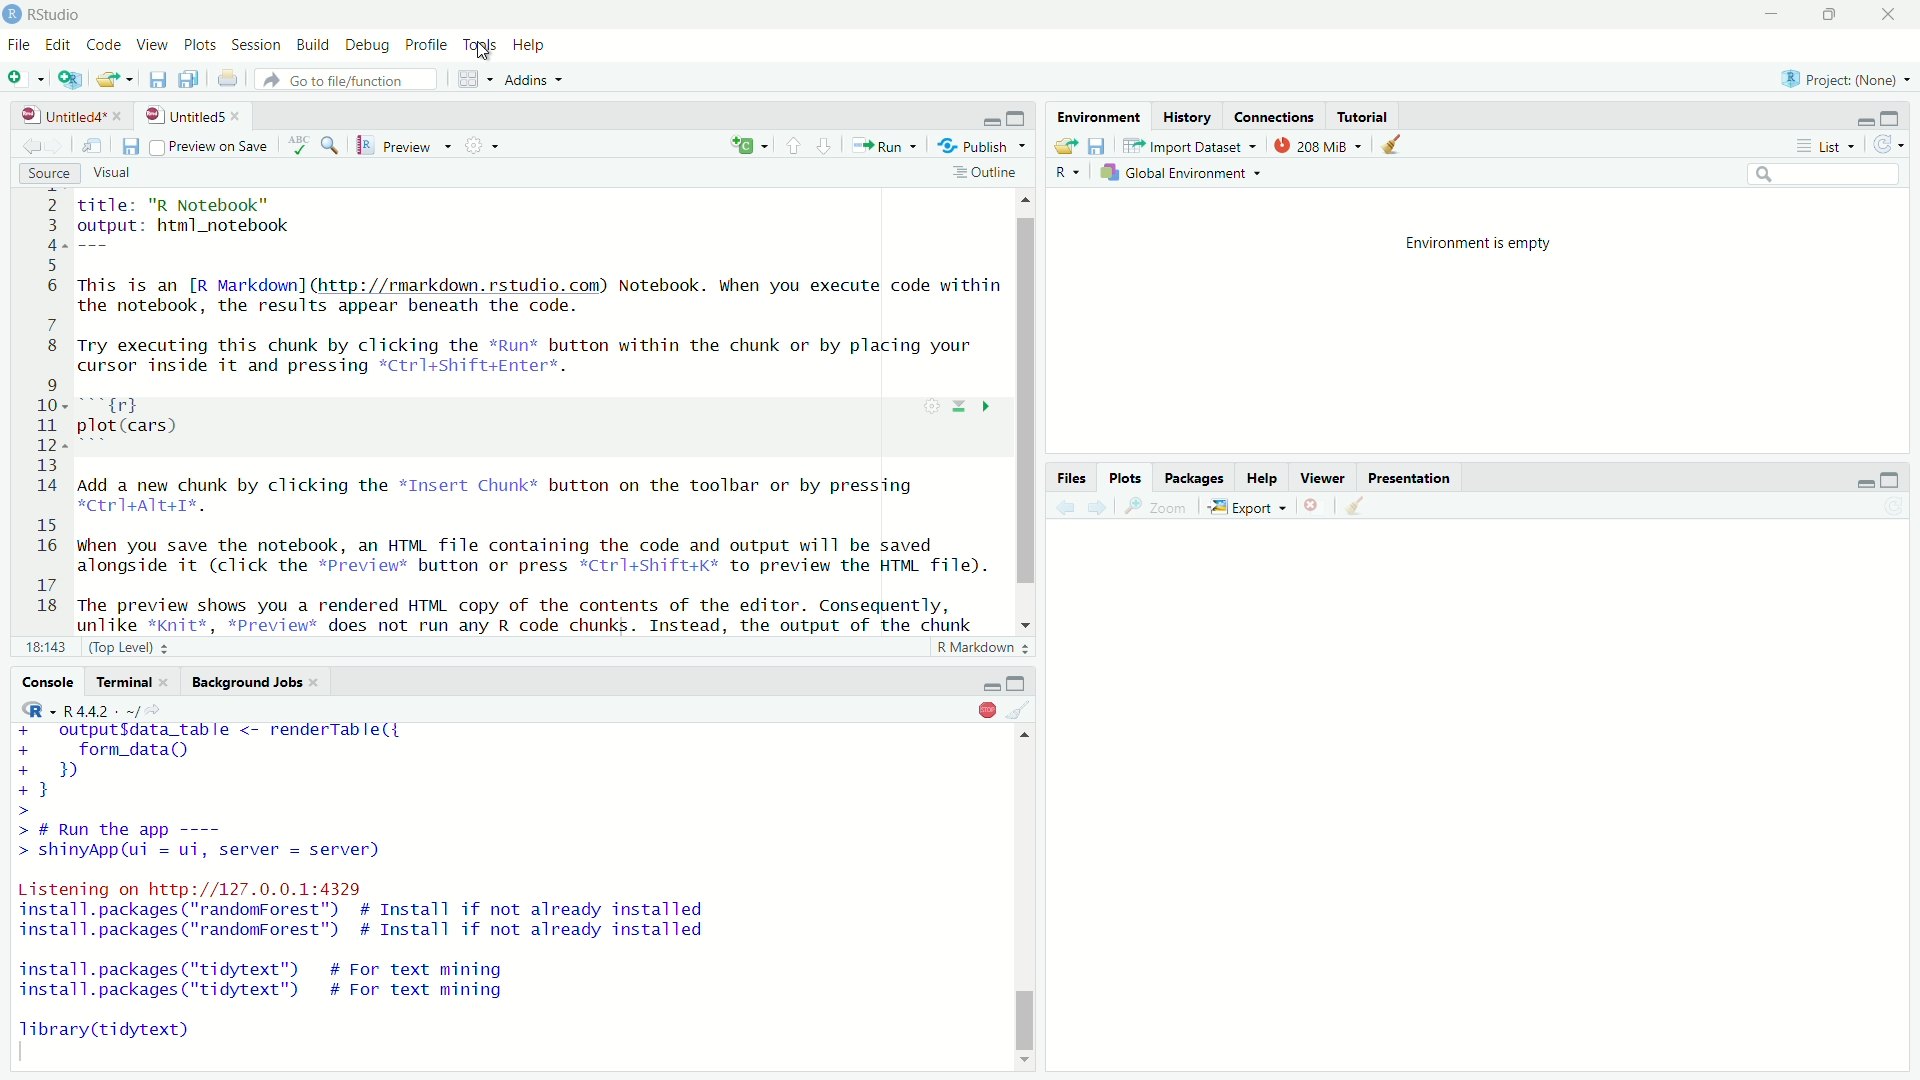 This screenshot has width=1920, height=1080. Describe the element at coordinates (208, 146) in the screenshot. I see `Preview on save` at that location.